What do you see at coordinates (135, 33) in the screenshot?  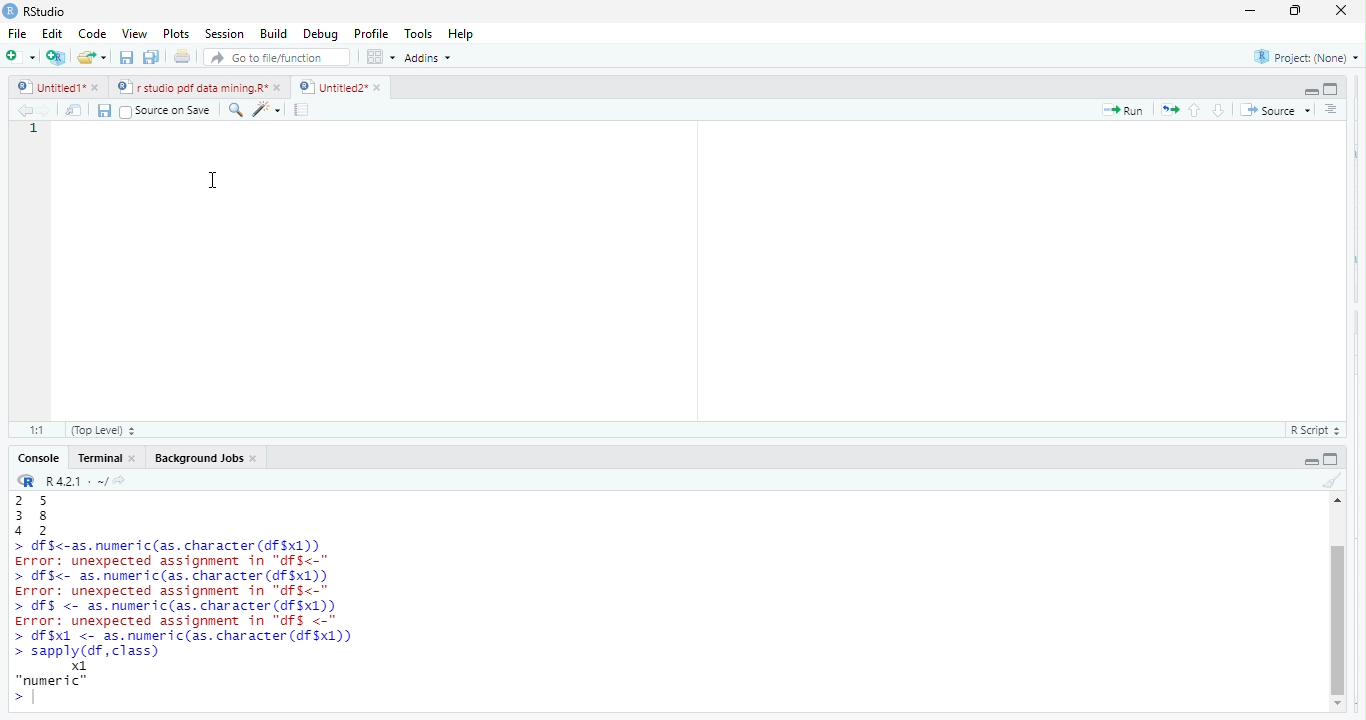 I see `View` at bounding box center [135, 33].